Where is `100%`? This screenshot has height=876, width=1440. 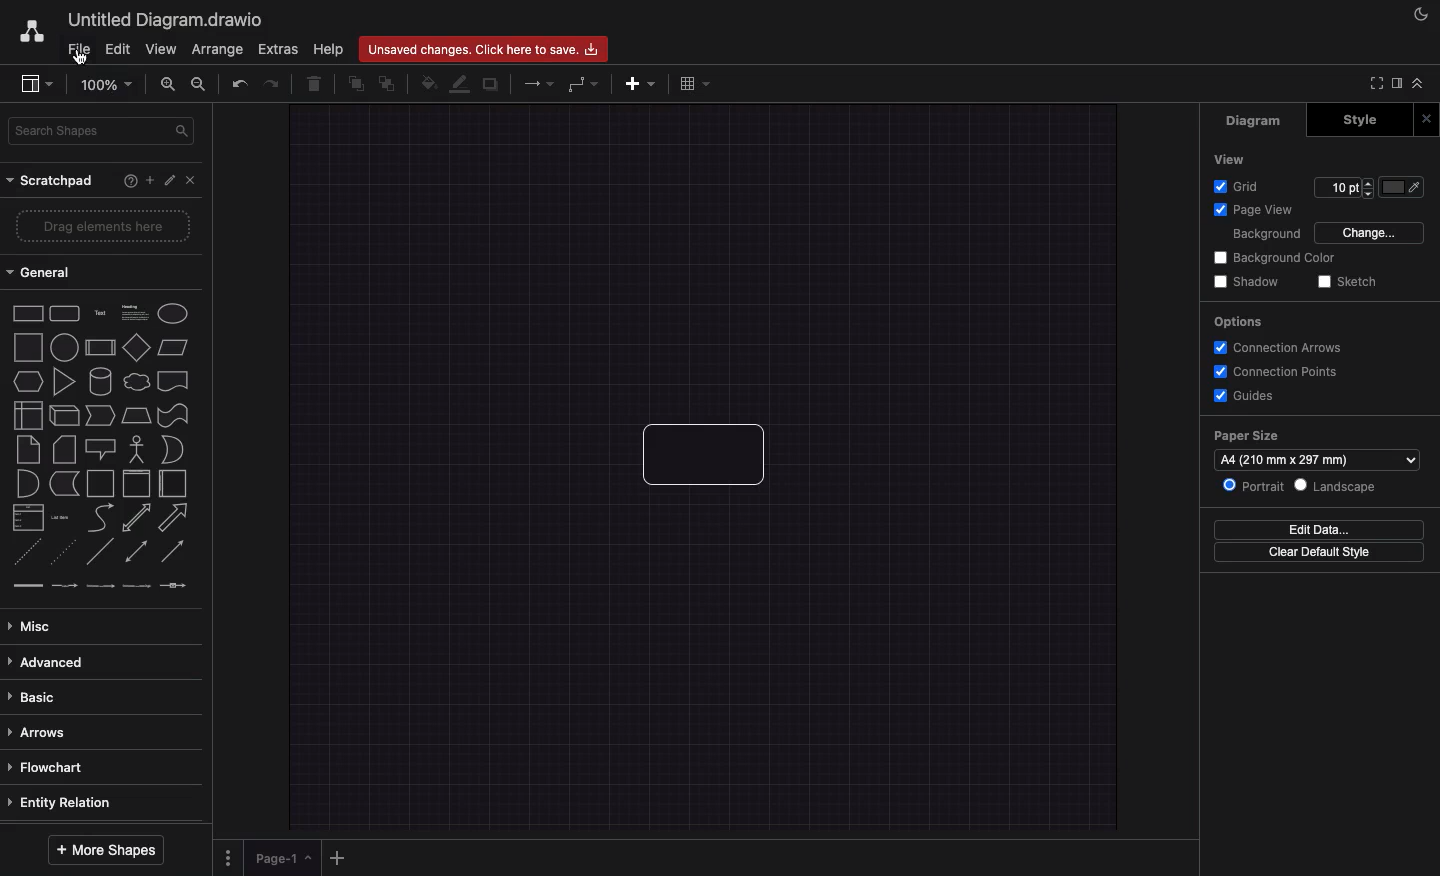 100% is located at coordinates (111, 85).